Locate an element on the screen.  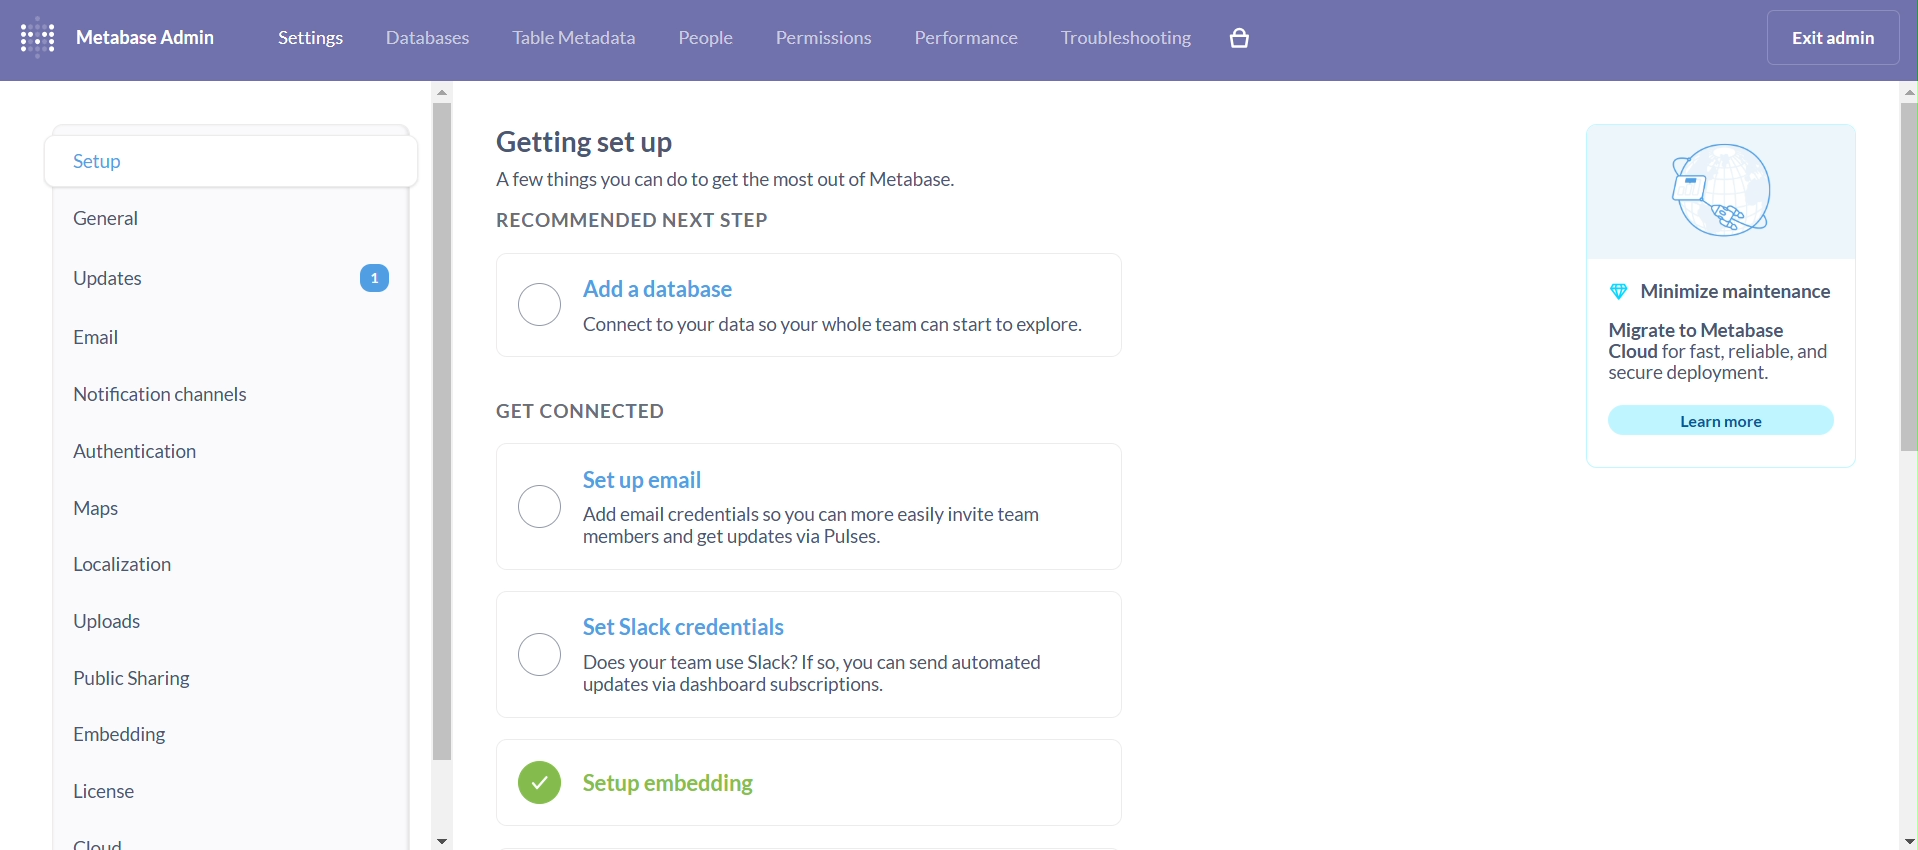
vertical scroll bar is located at coordinates (443, 465).